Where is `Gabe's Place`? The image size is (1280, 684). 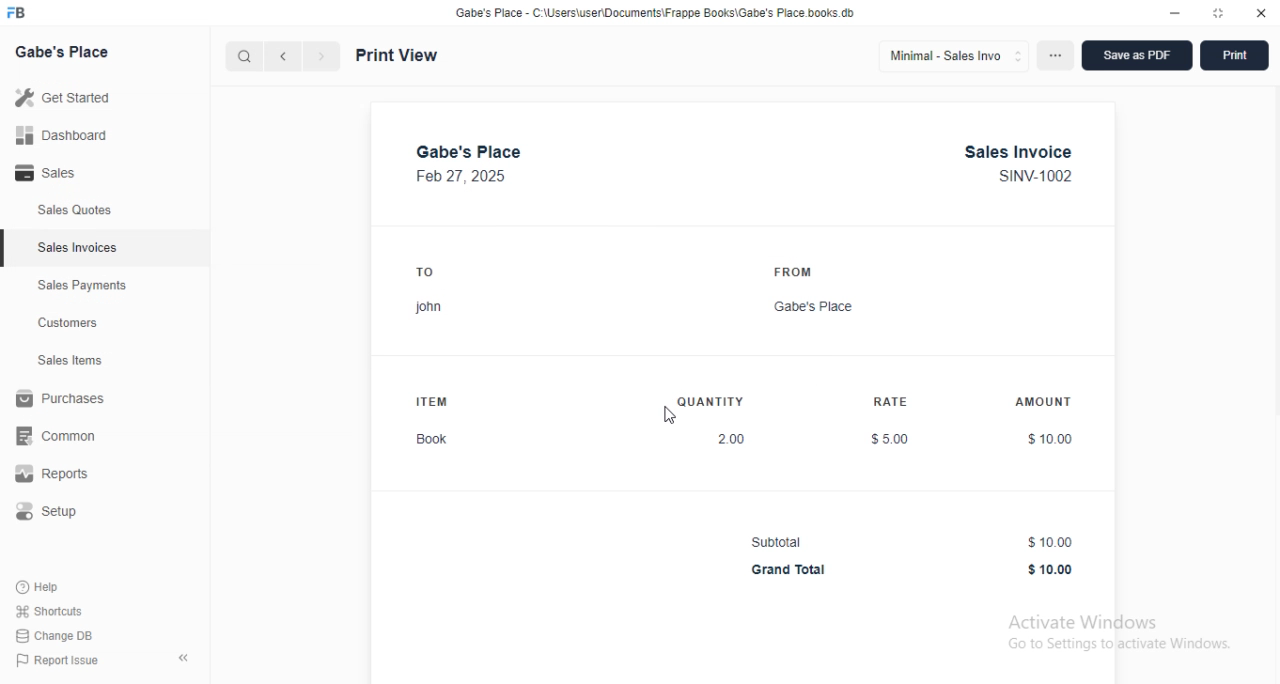
Gabe's Place is located at coordinates (814, 307).